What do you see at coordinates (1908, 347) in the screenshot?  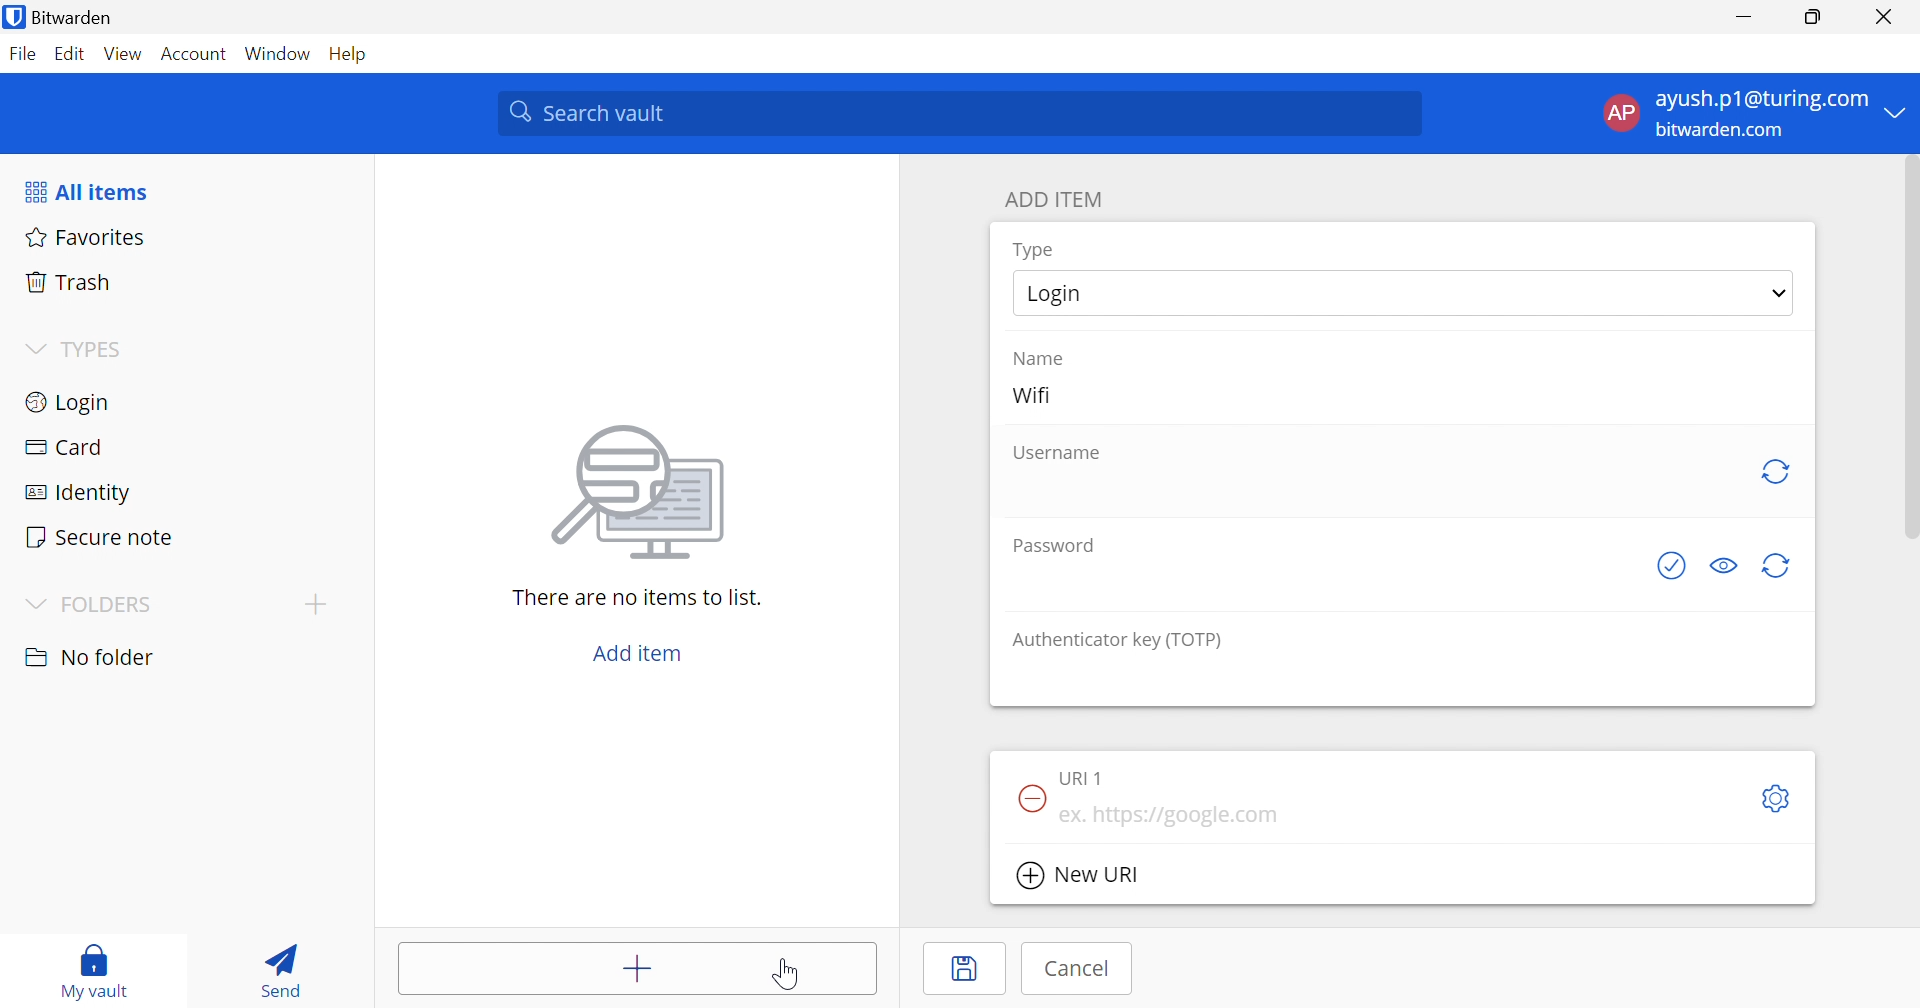 I see `scrollbar` at bounding box center [1908, 347].